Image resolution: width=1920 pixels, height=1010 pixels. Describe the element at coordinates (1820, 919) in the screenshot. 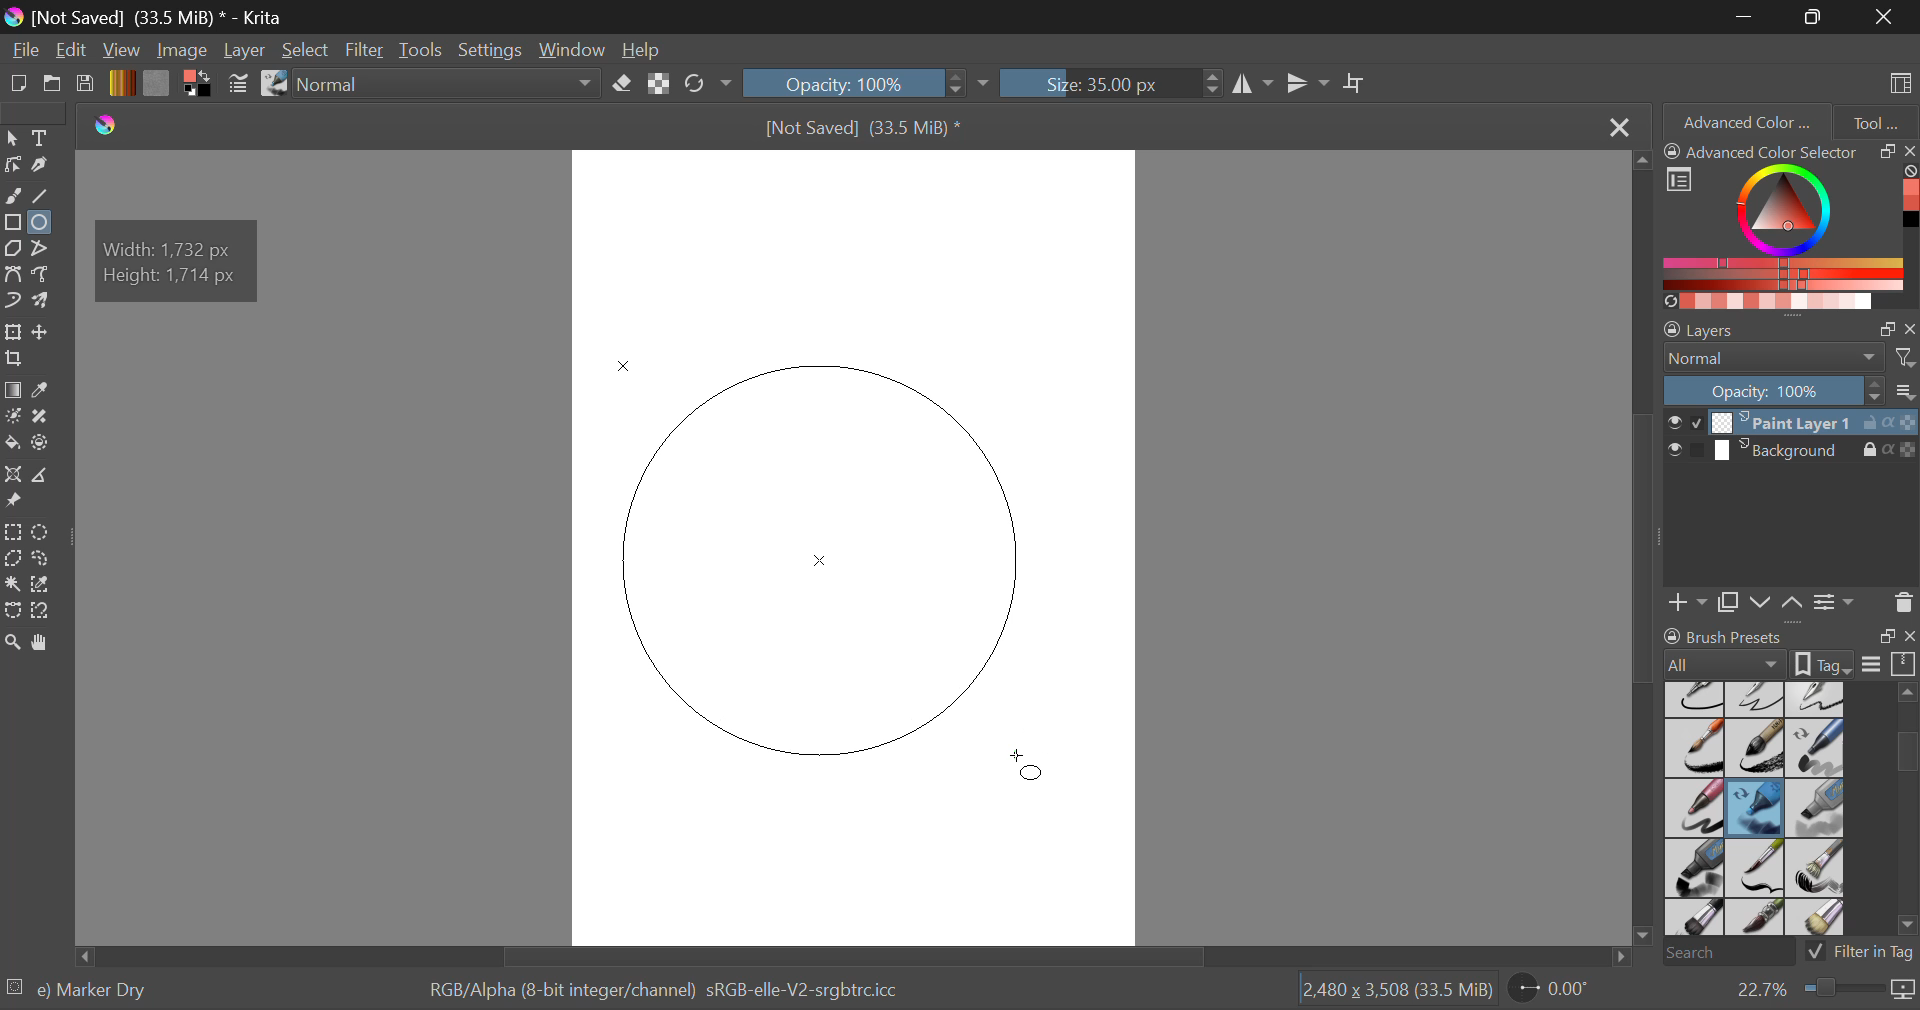

I see `Birstles-5 Plain` at that location.